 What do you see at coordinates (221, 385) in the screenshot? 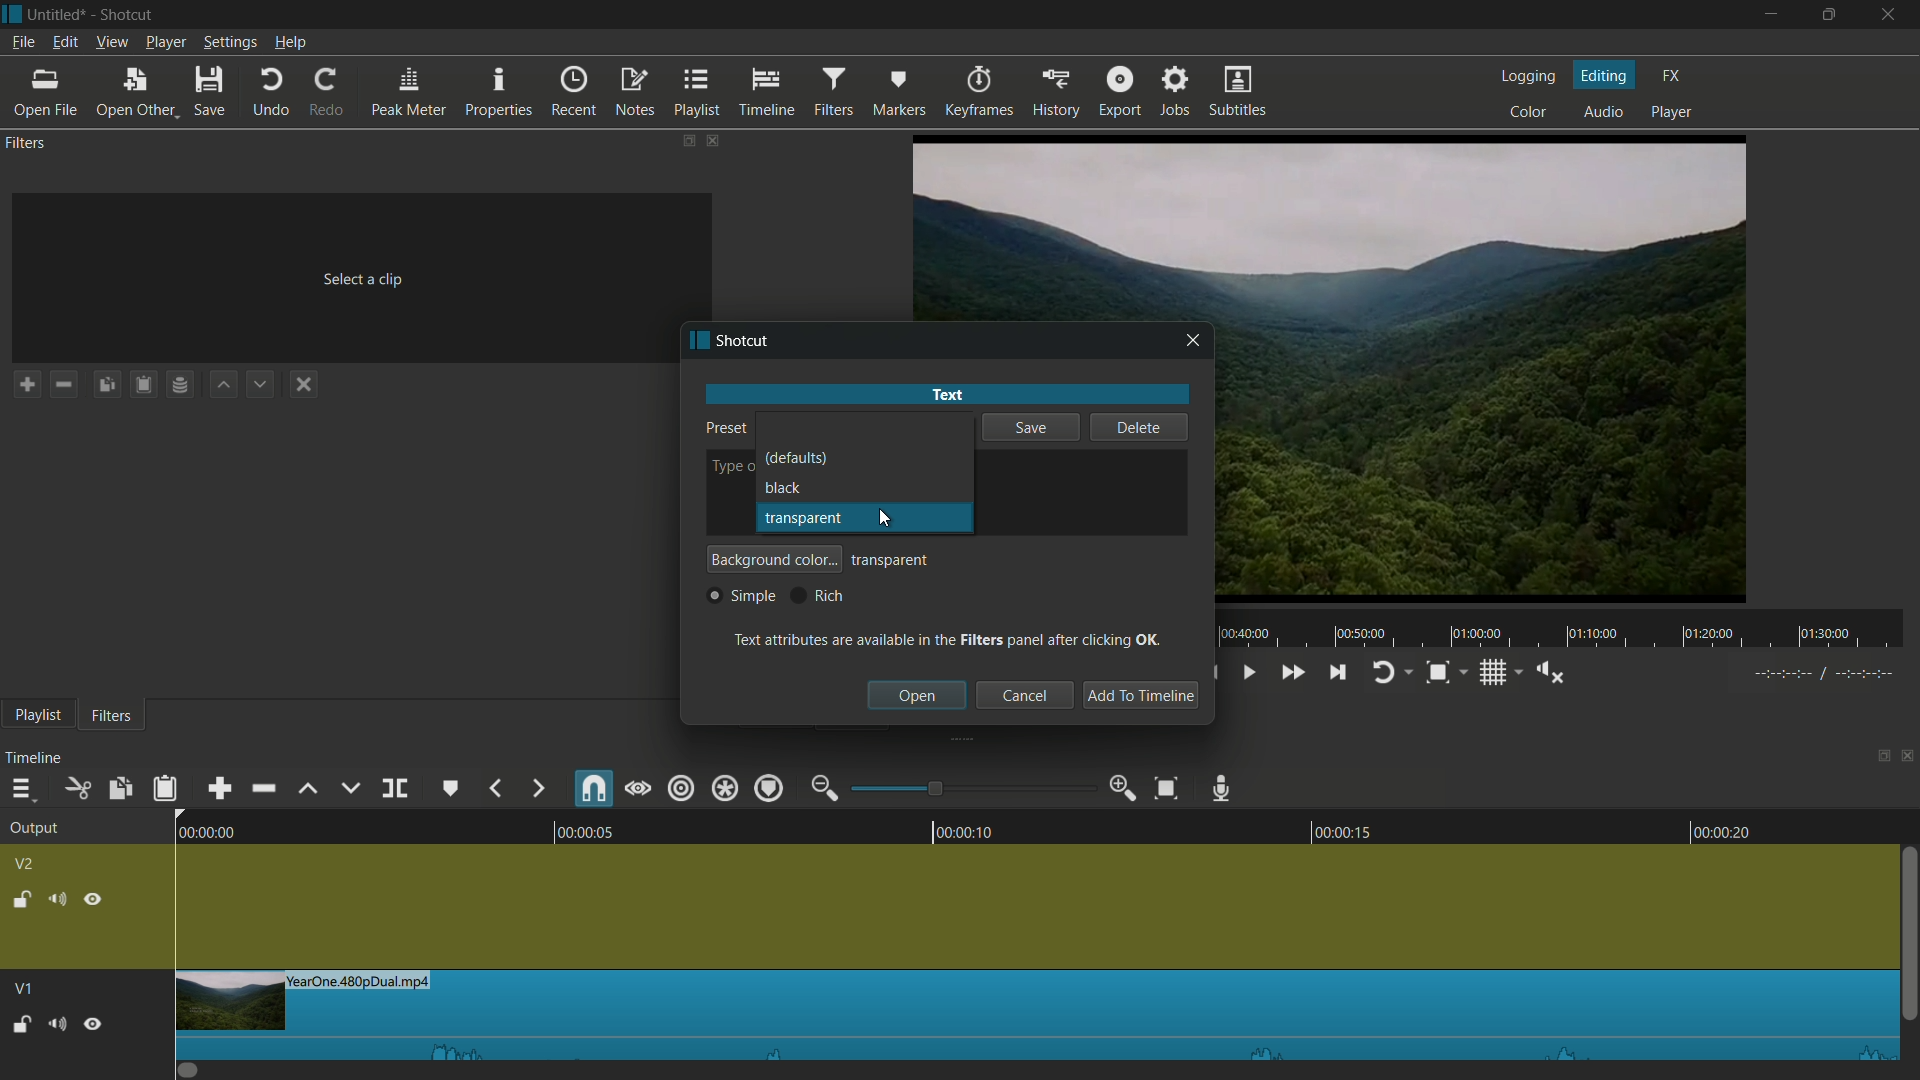
I see `up` at bounding box center [221, 385].